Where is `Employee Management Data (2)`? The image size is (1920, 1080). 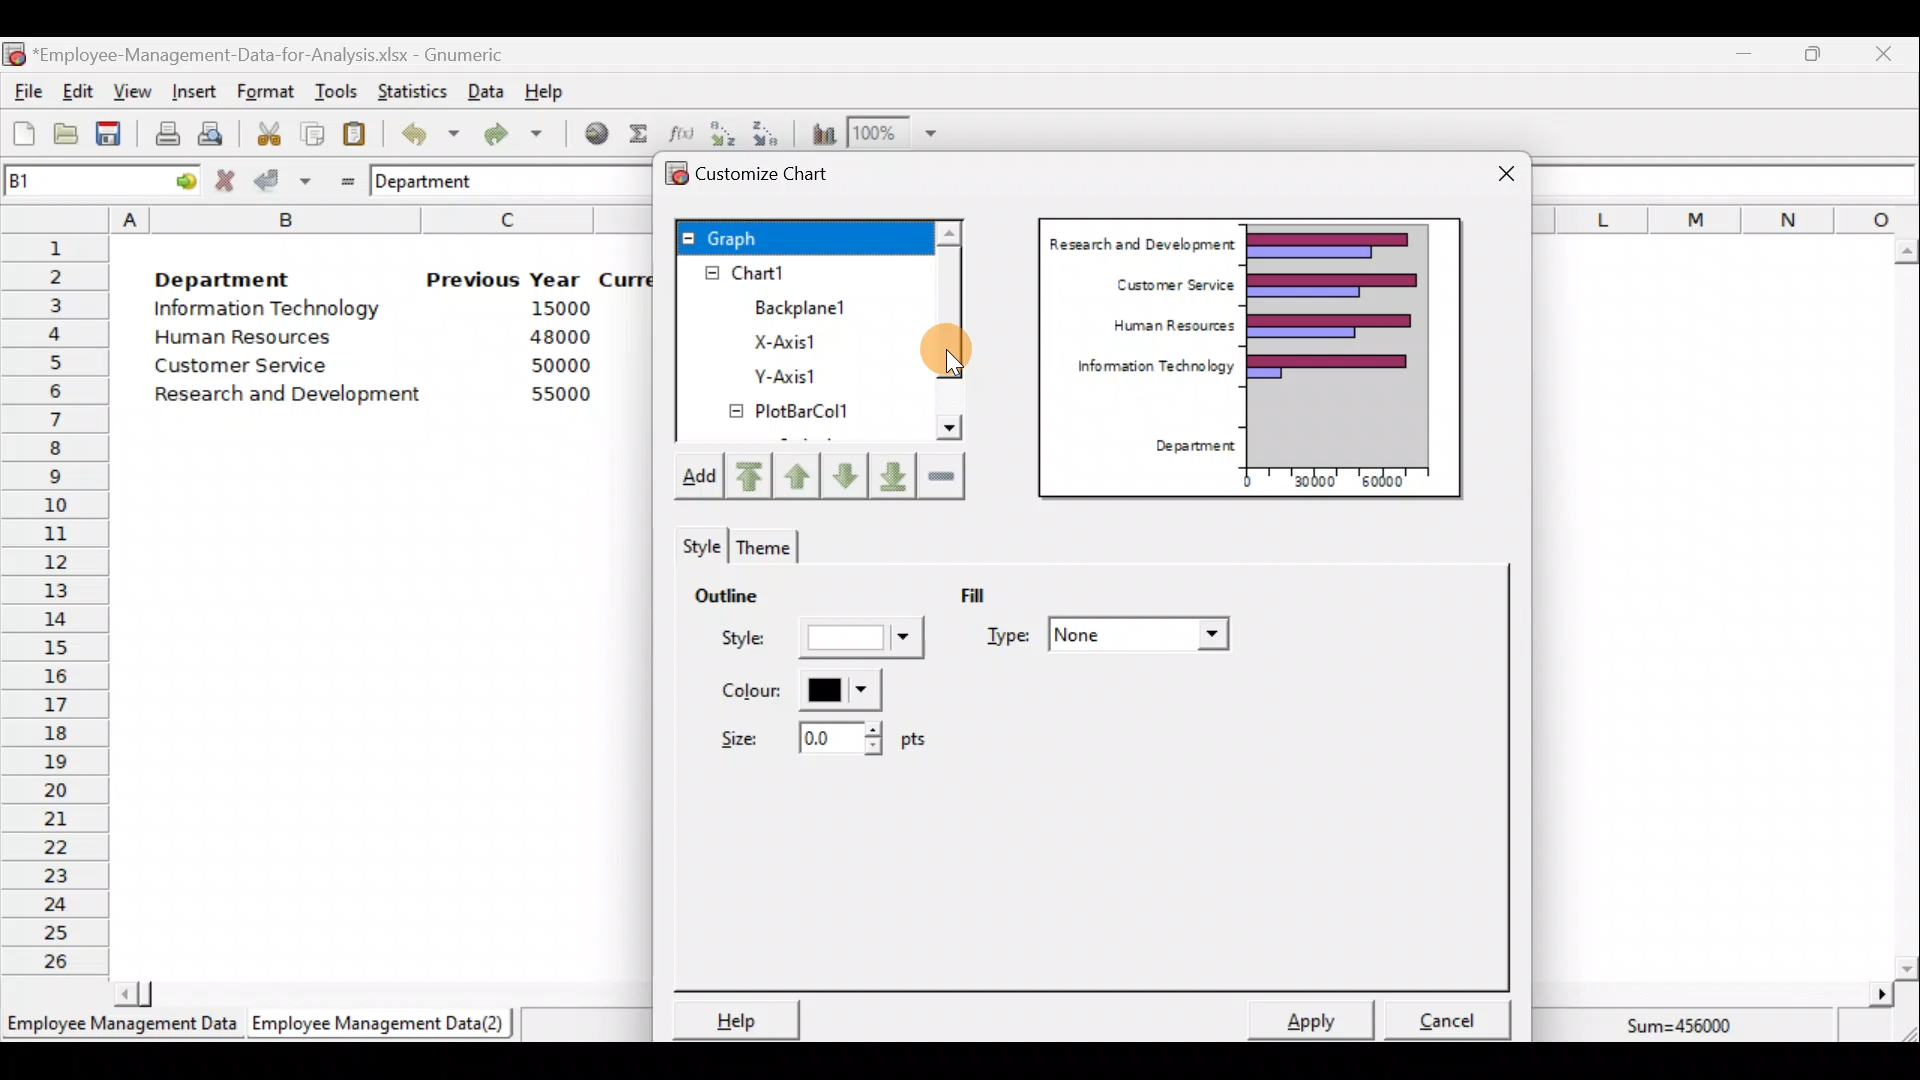 Employee Management Data (2) is located at coordinates (378, 1021).